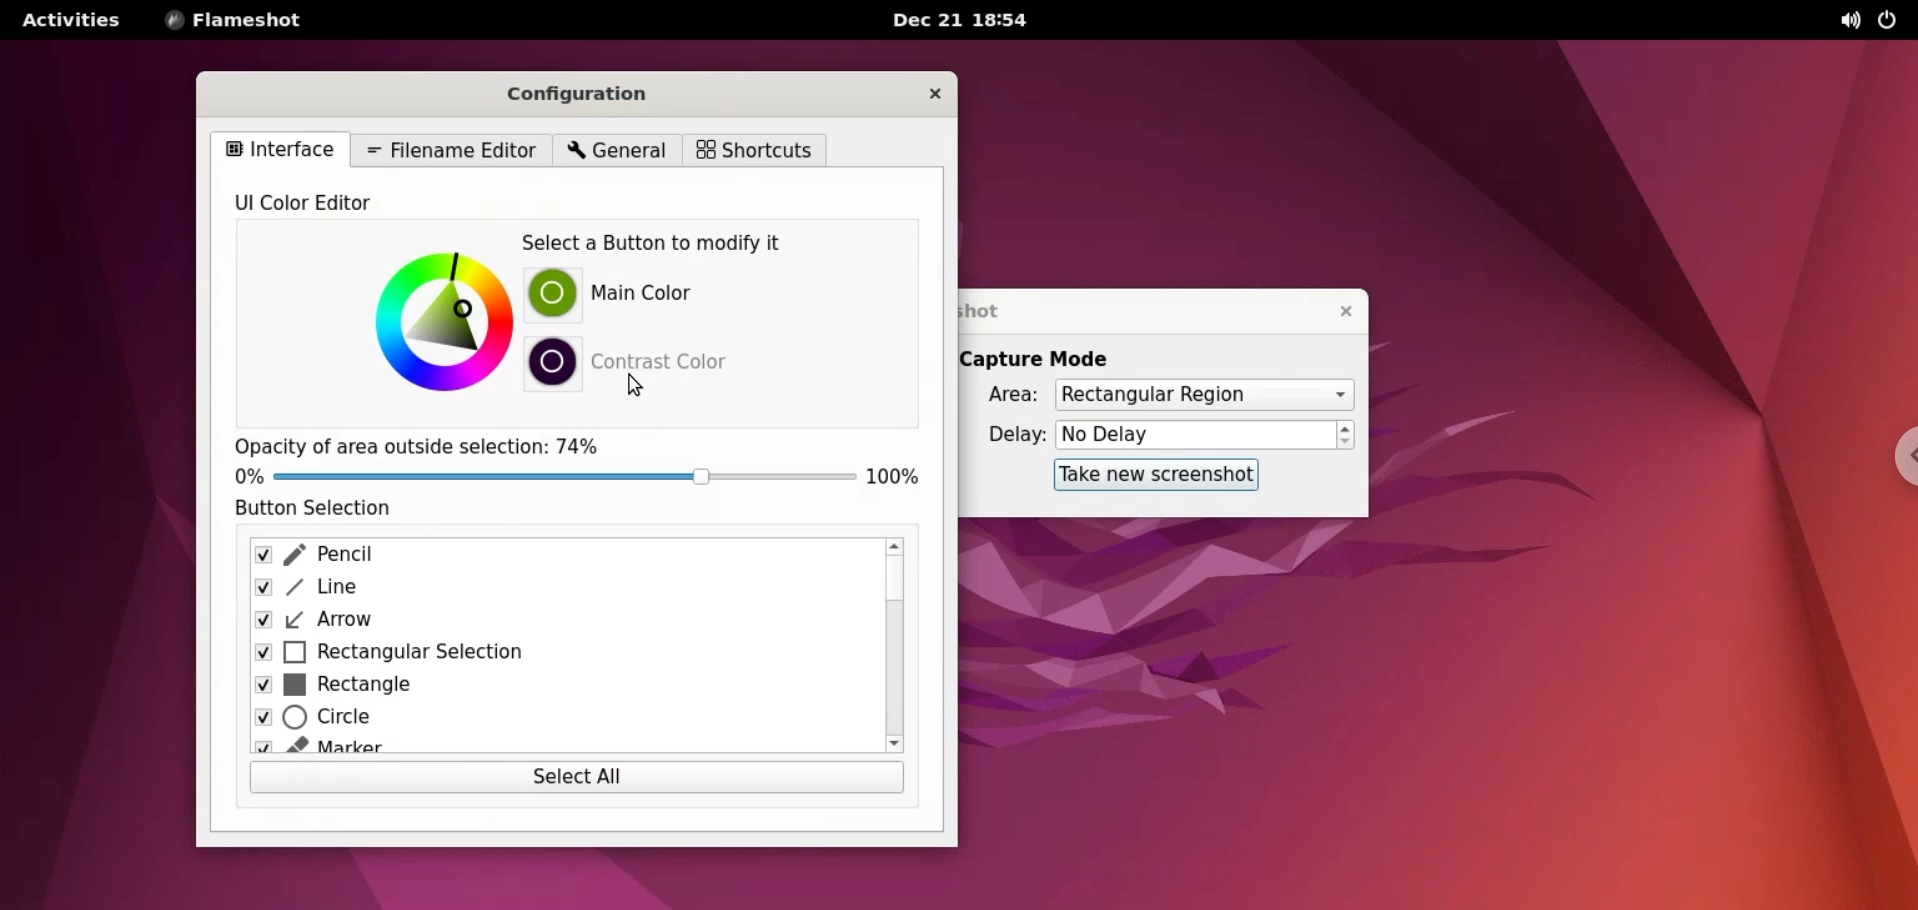  Describe the element at coordinates (560, 479) in the screenshot. I see `opacity slider` at that location.